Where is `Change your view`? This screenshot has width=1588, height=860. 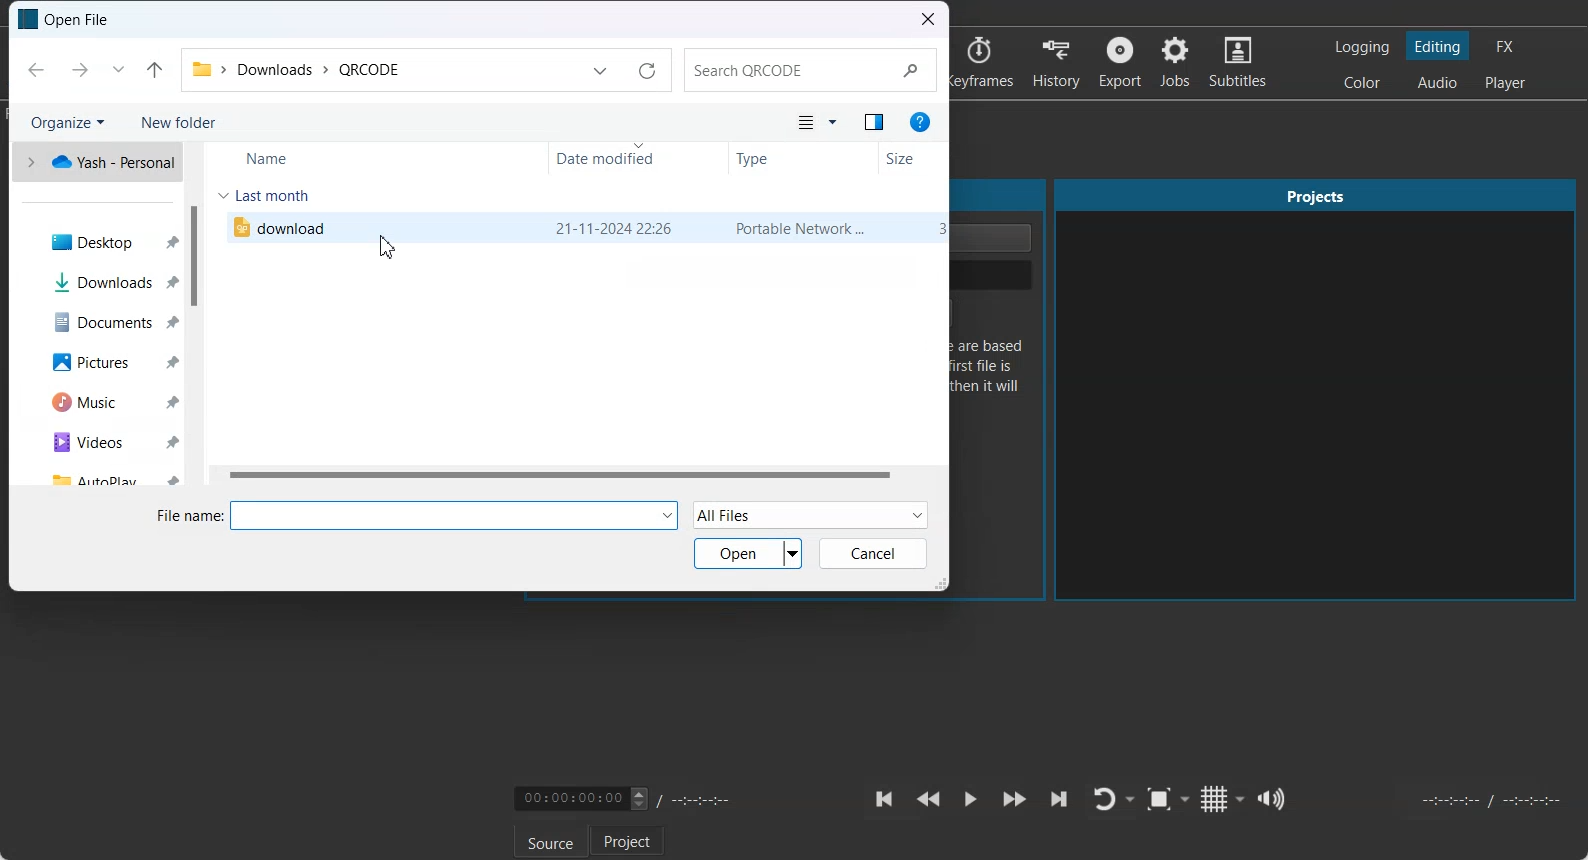 Change your view is located at coordinates (805, 122).